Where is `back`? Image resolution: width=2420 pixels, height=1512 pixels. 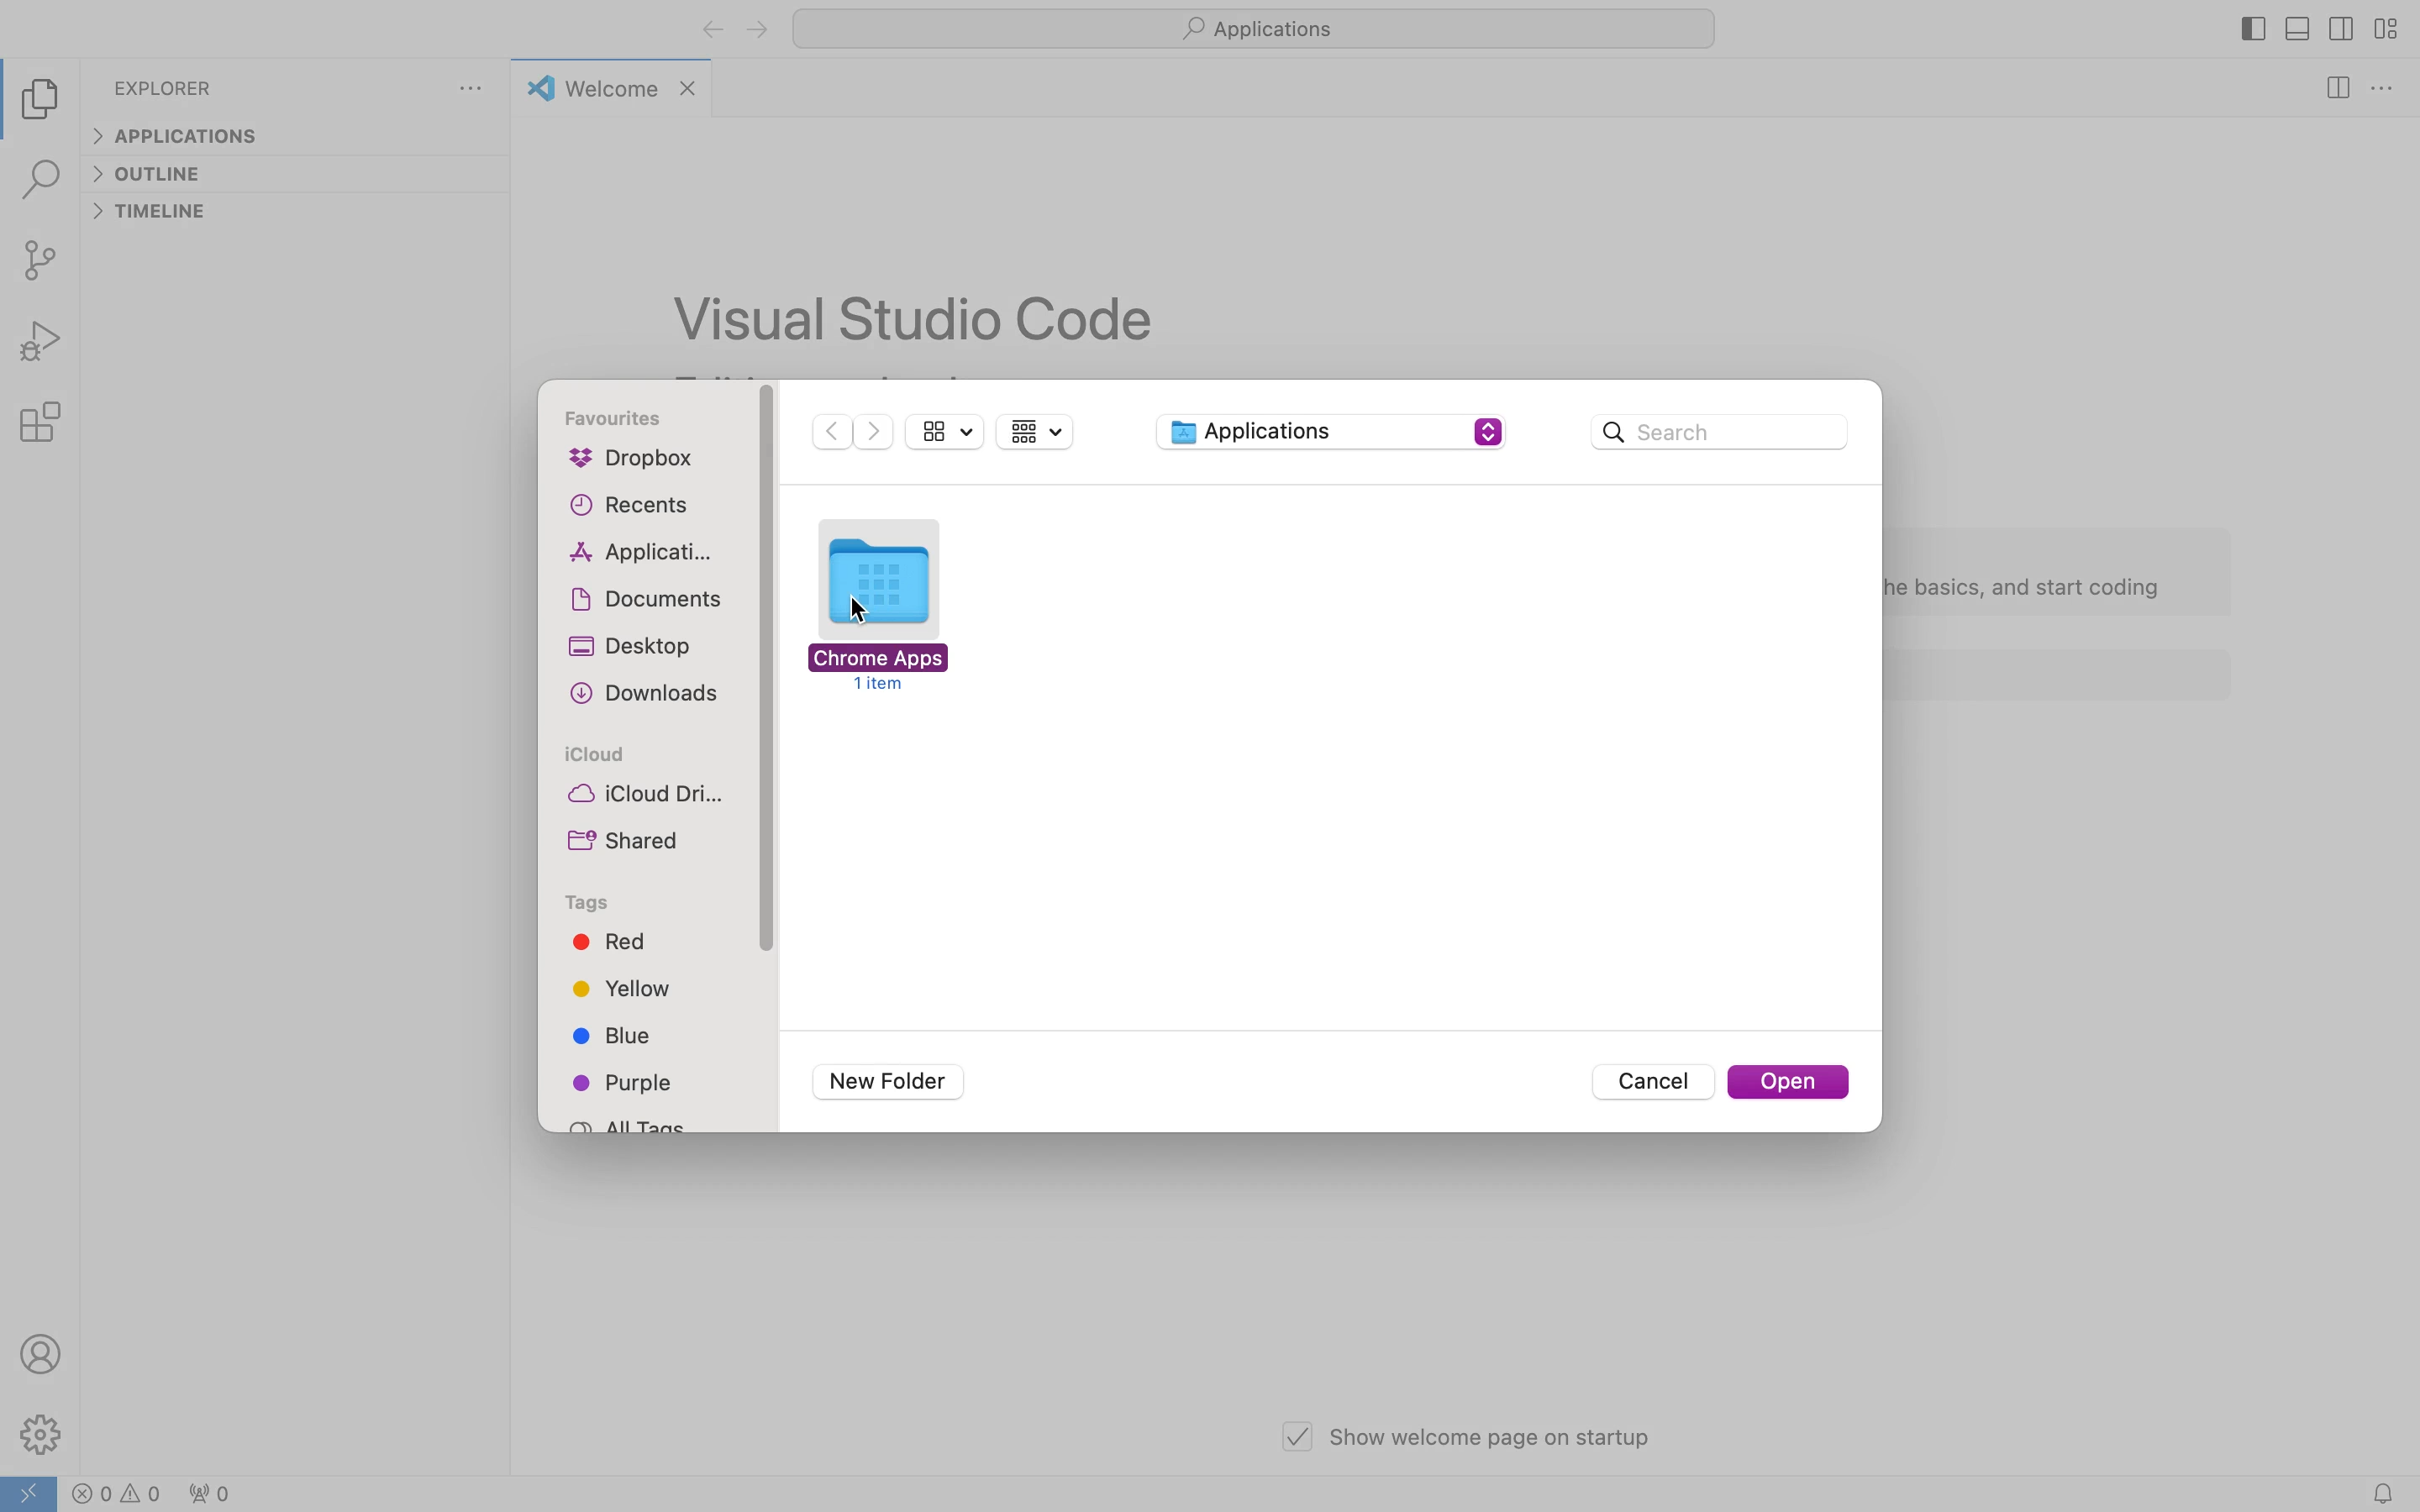 back is located at coordinates (711, 31).